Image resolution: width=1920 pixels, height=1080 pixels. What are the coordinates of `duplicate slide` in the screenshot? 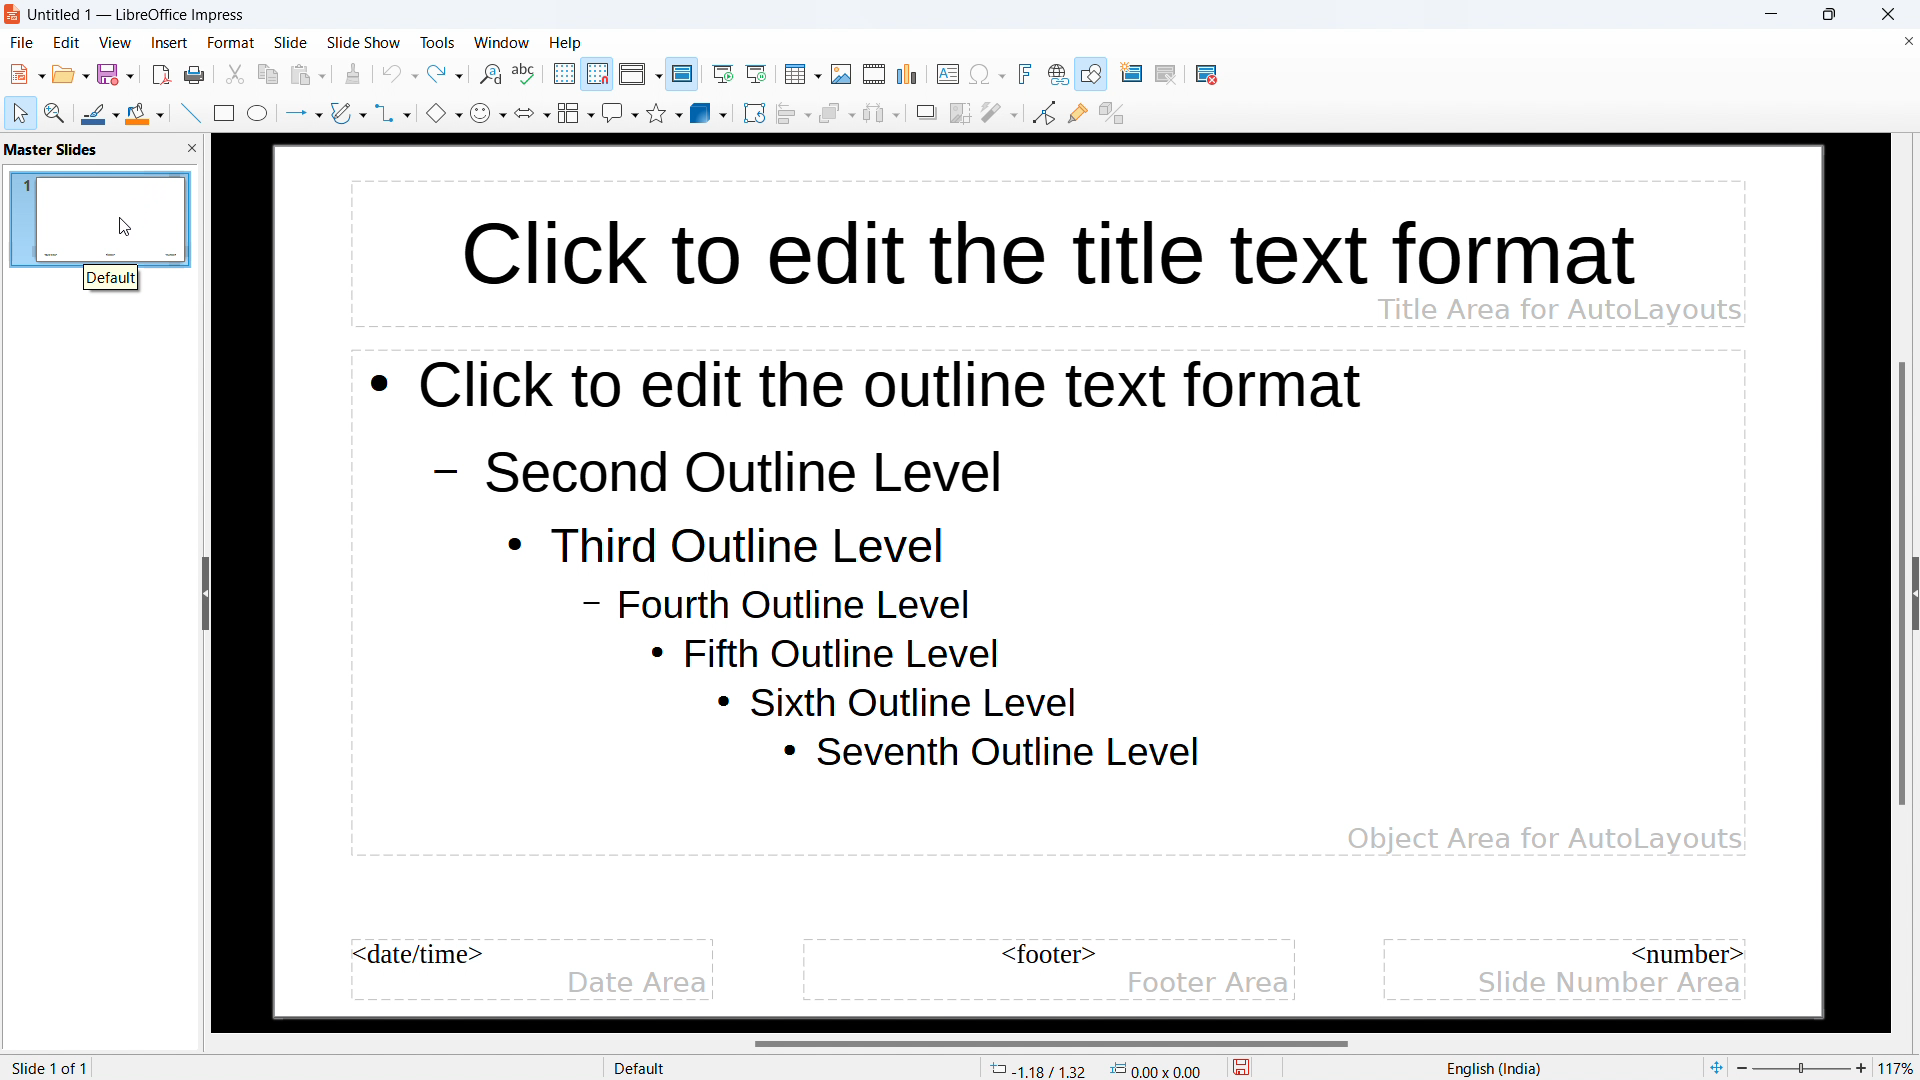 It's located at (1177, 75).